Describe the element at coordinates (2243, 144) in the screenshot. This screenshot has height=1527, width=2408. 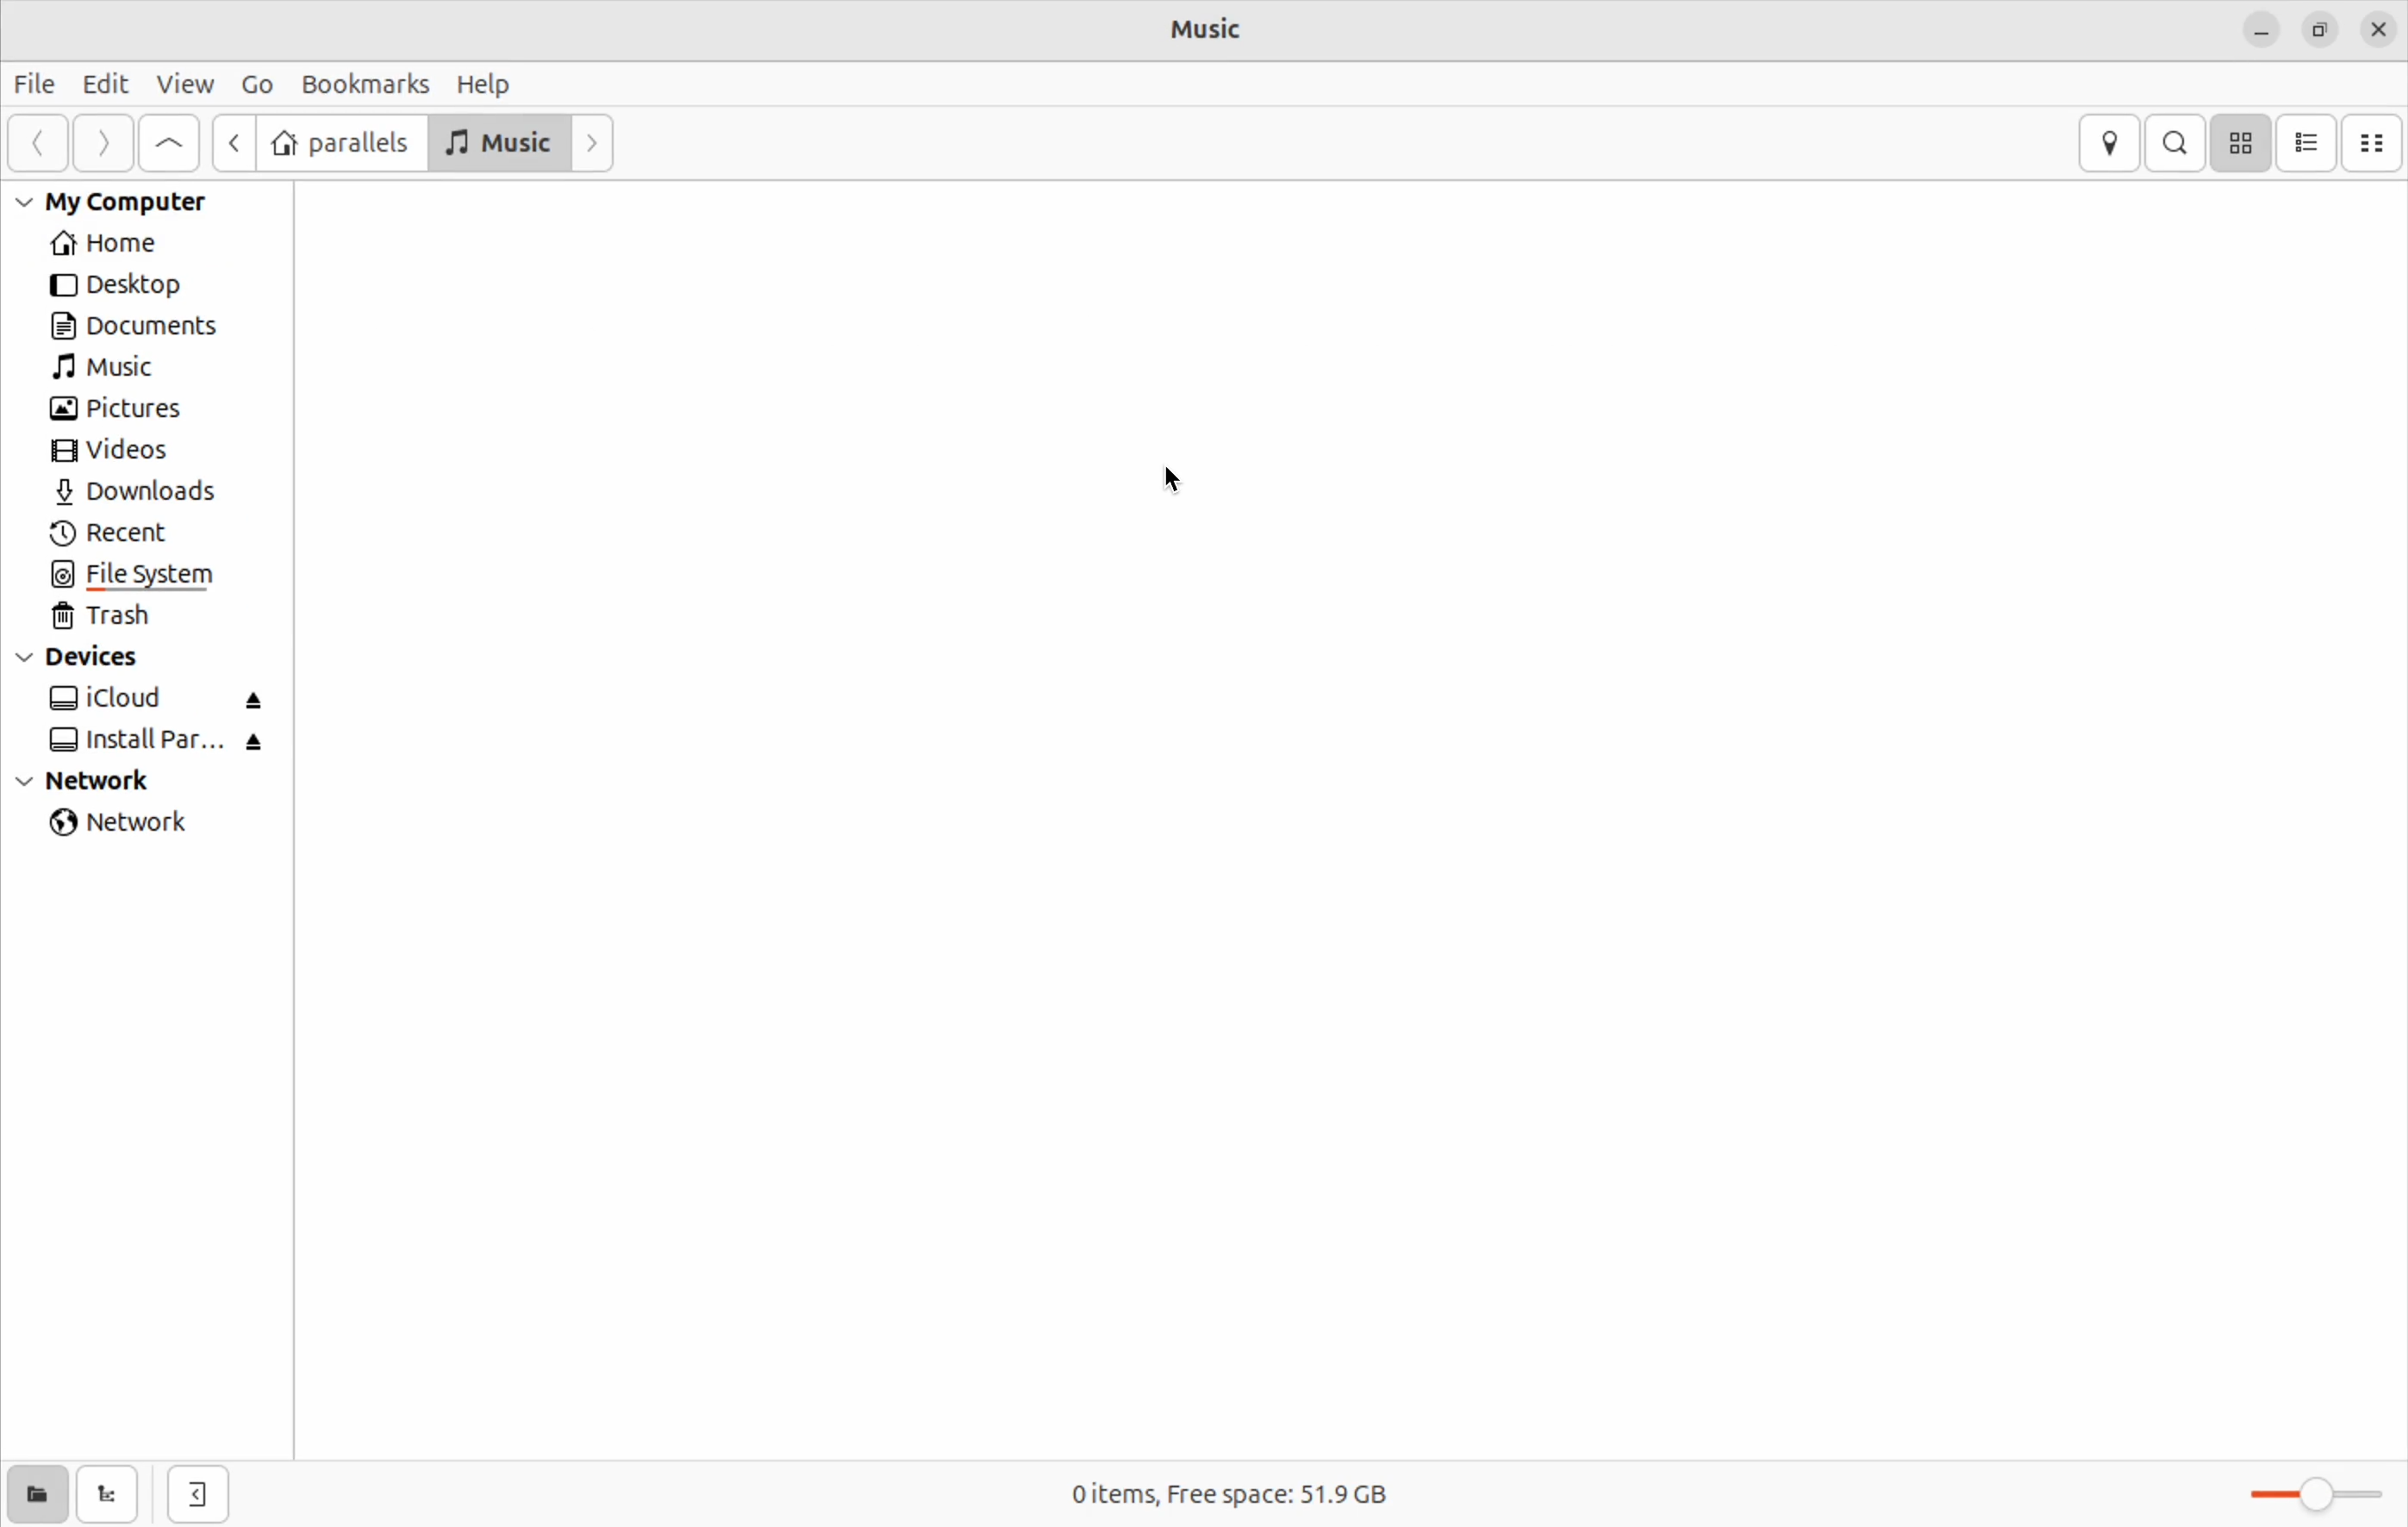
I see `icon view` at that location.